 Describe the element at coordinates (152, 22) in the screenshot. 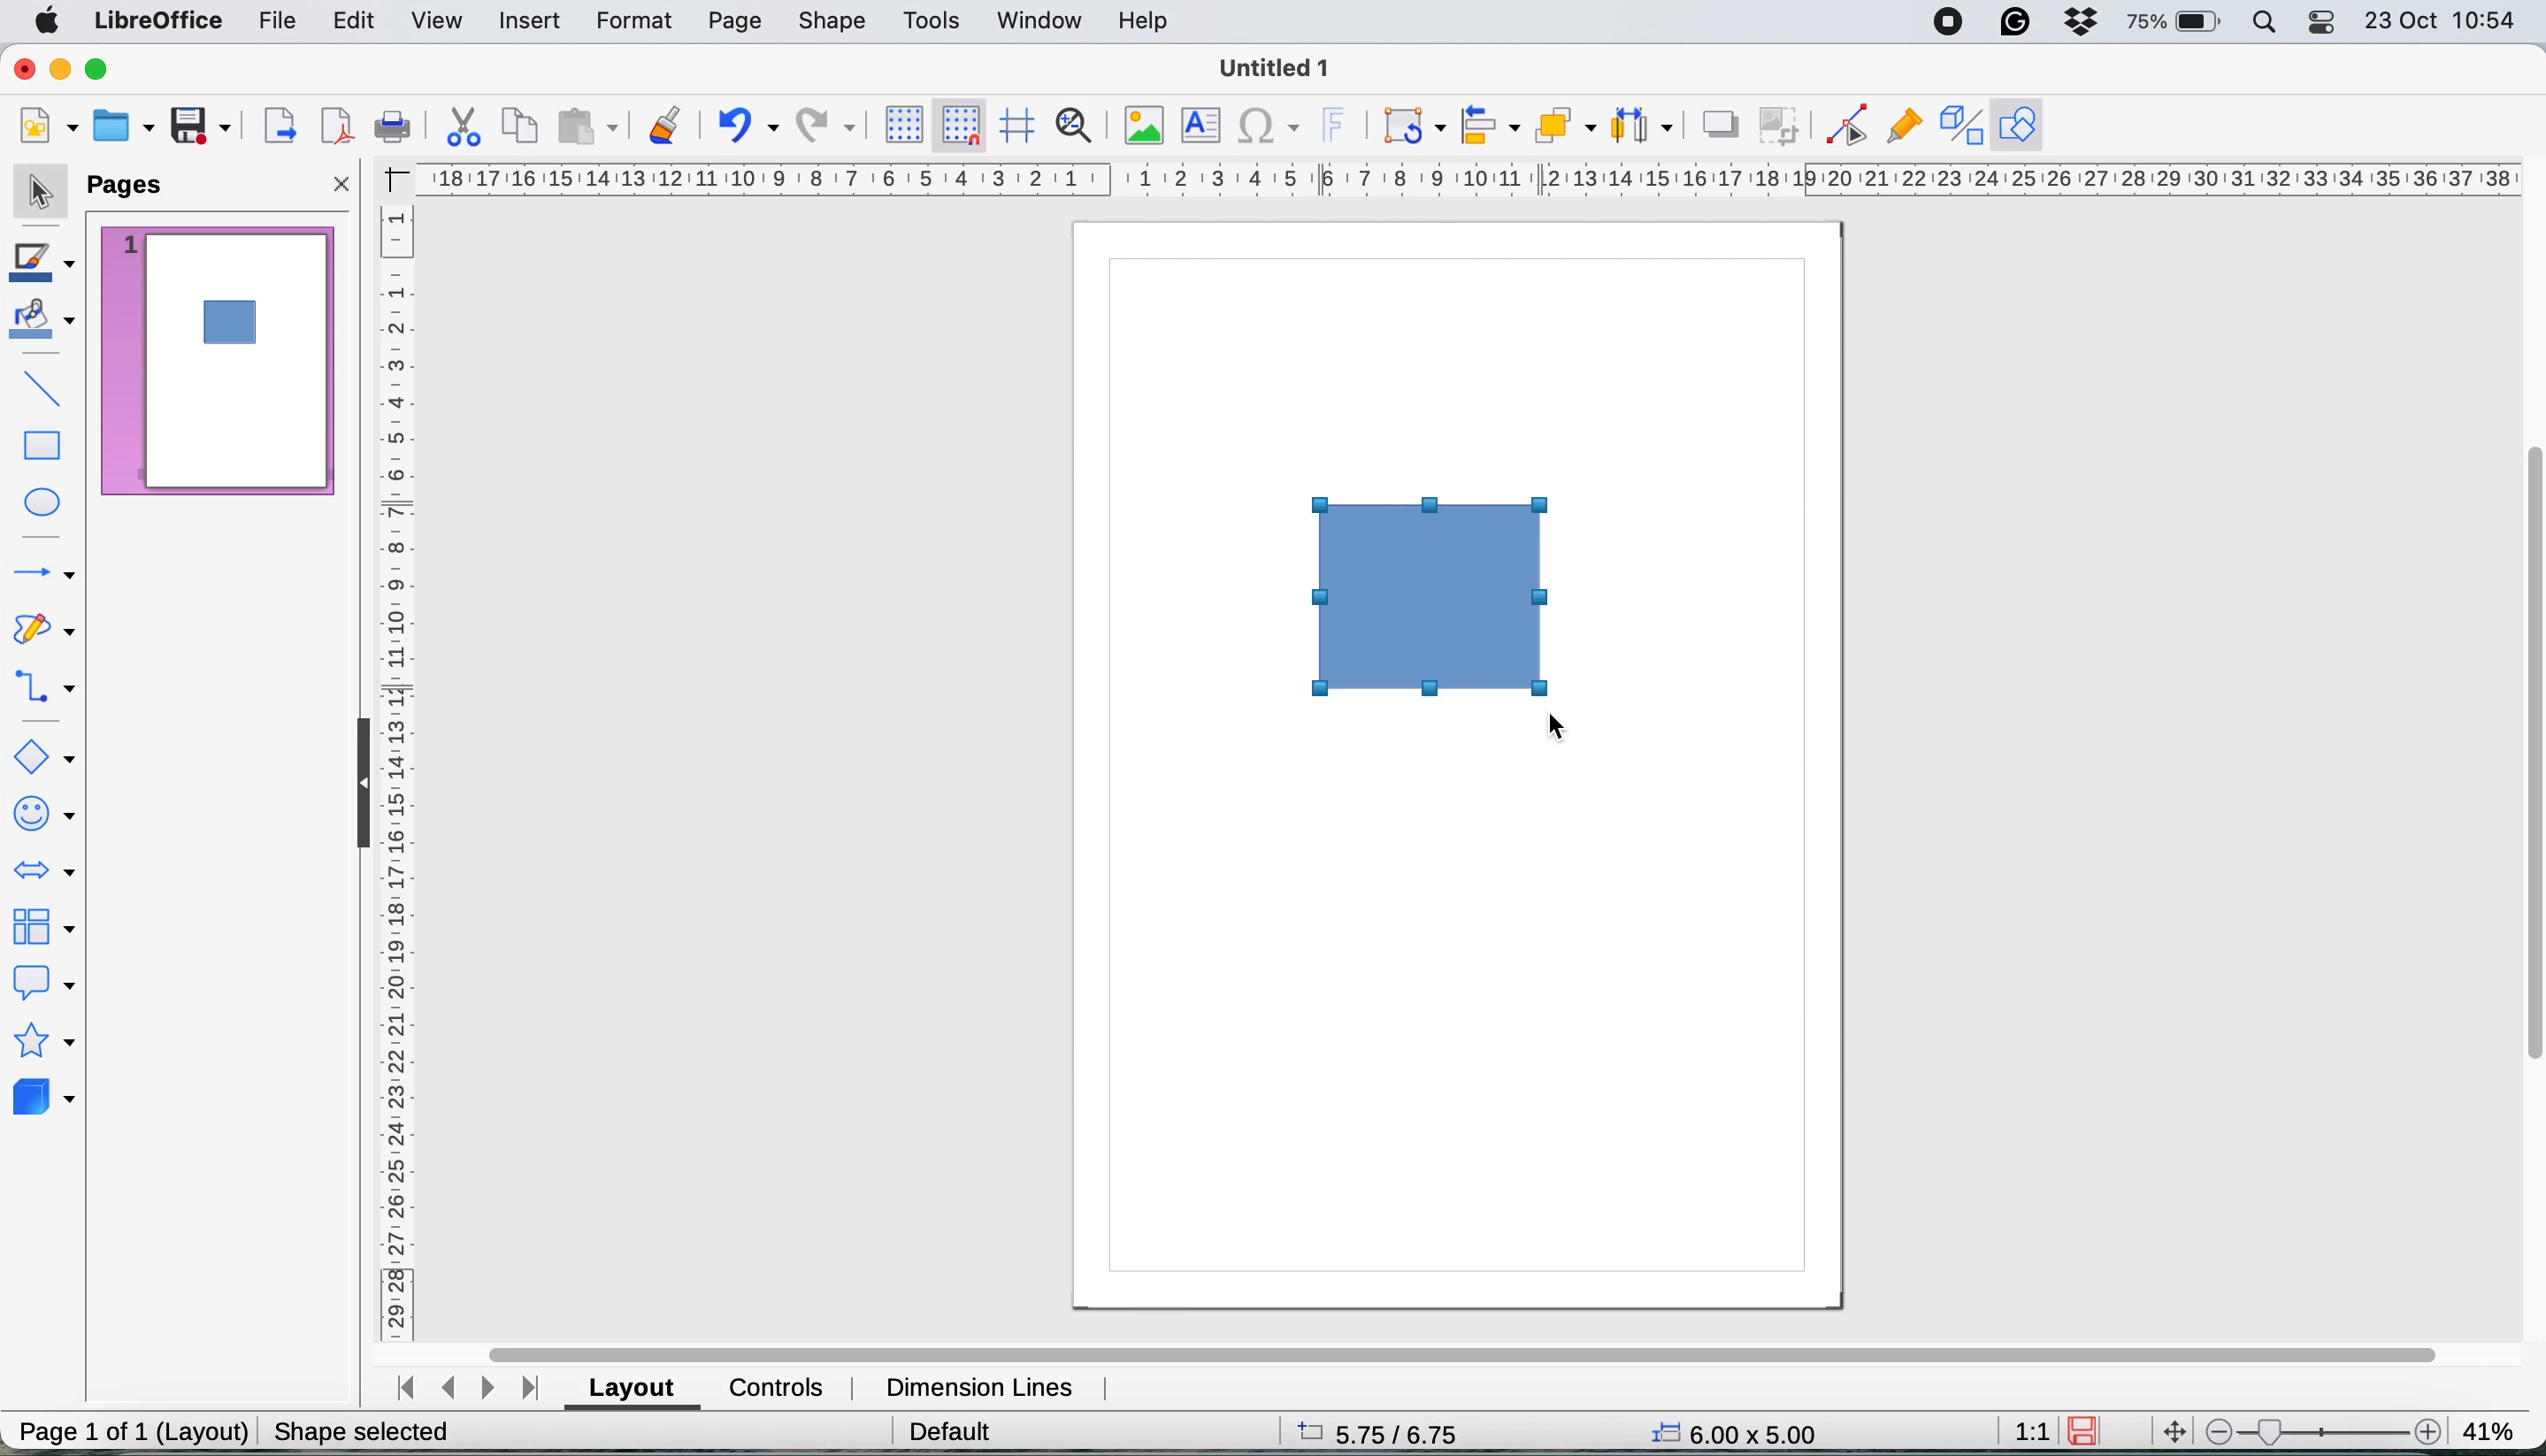

I see `libreoffice` at that location.